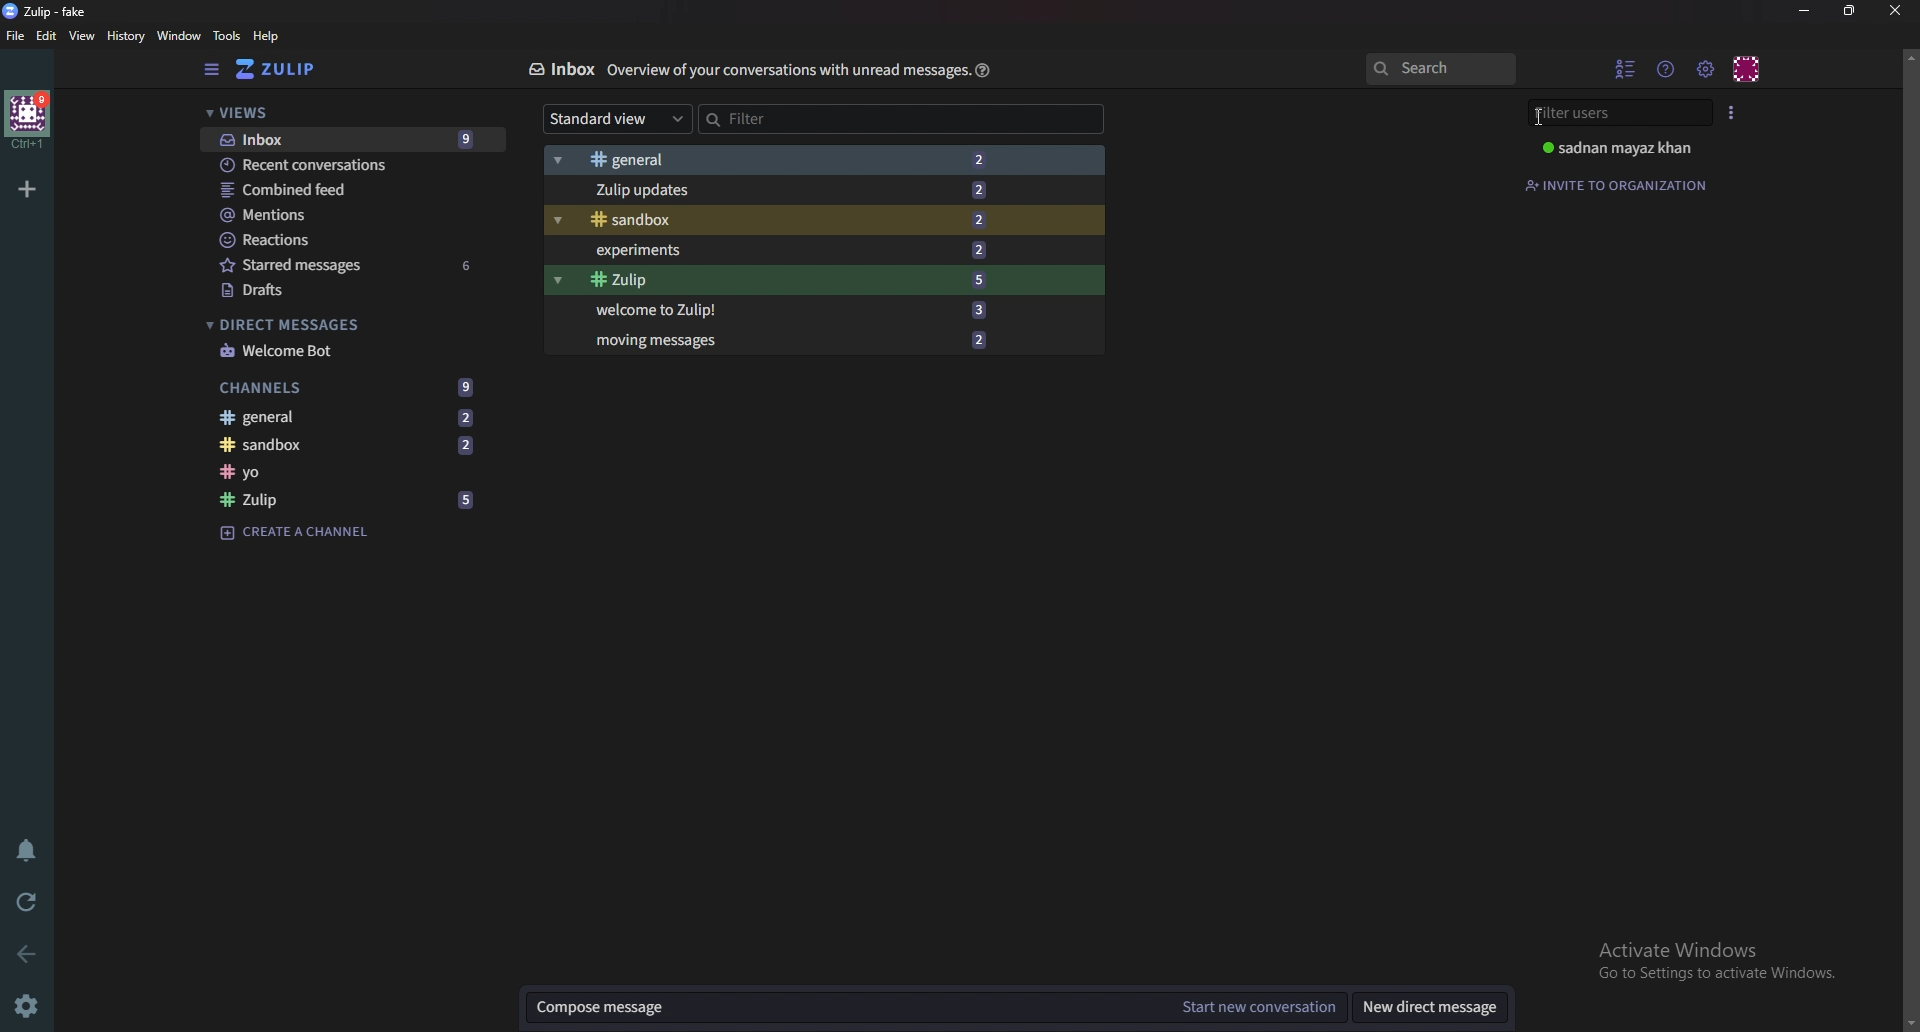 The height and width of the screenshot is (1032, 1920). I want to click on Info, so click(787, 72).